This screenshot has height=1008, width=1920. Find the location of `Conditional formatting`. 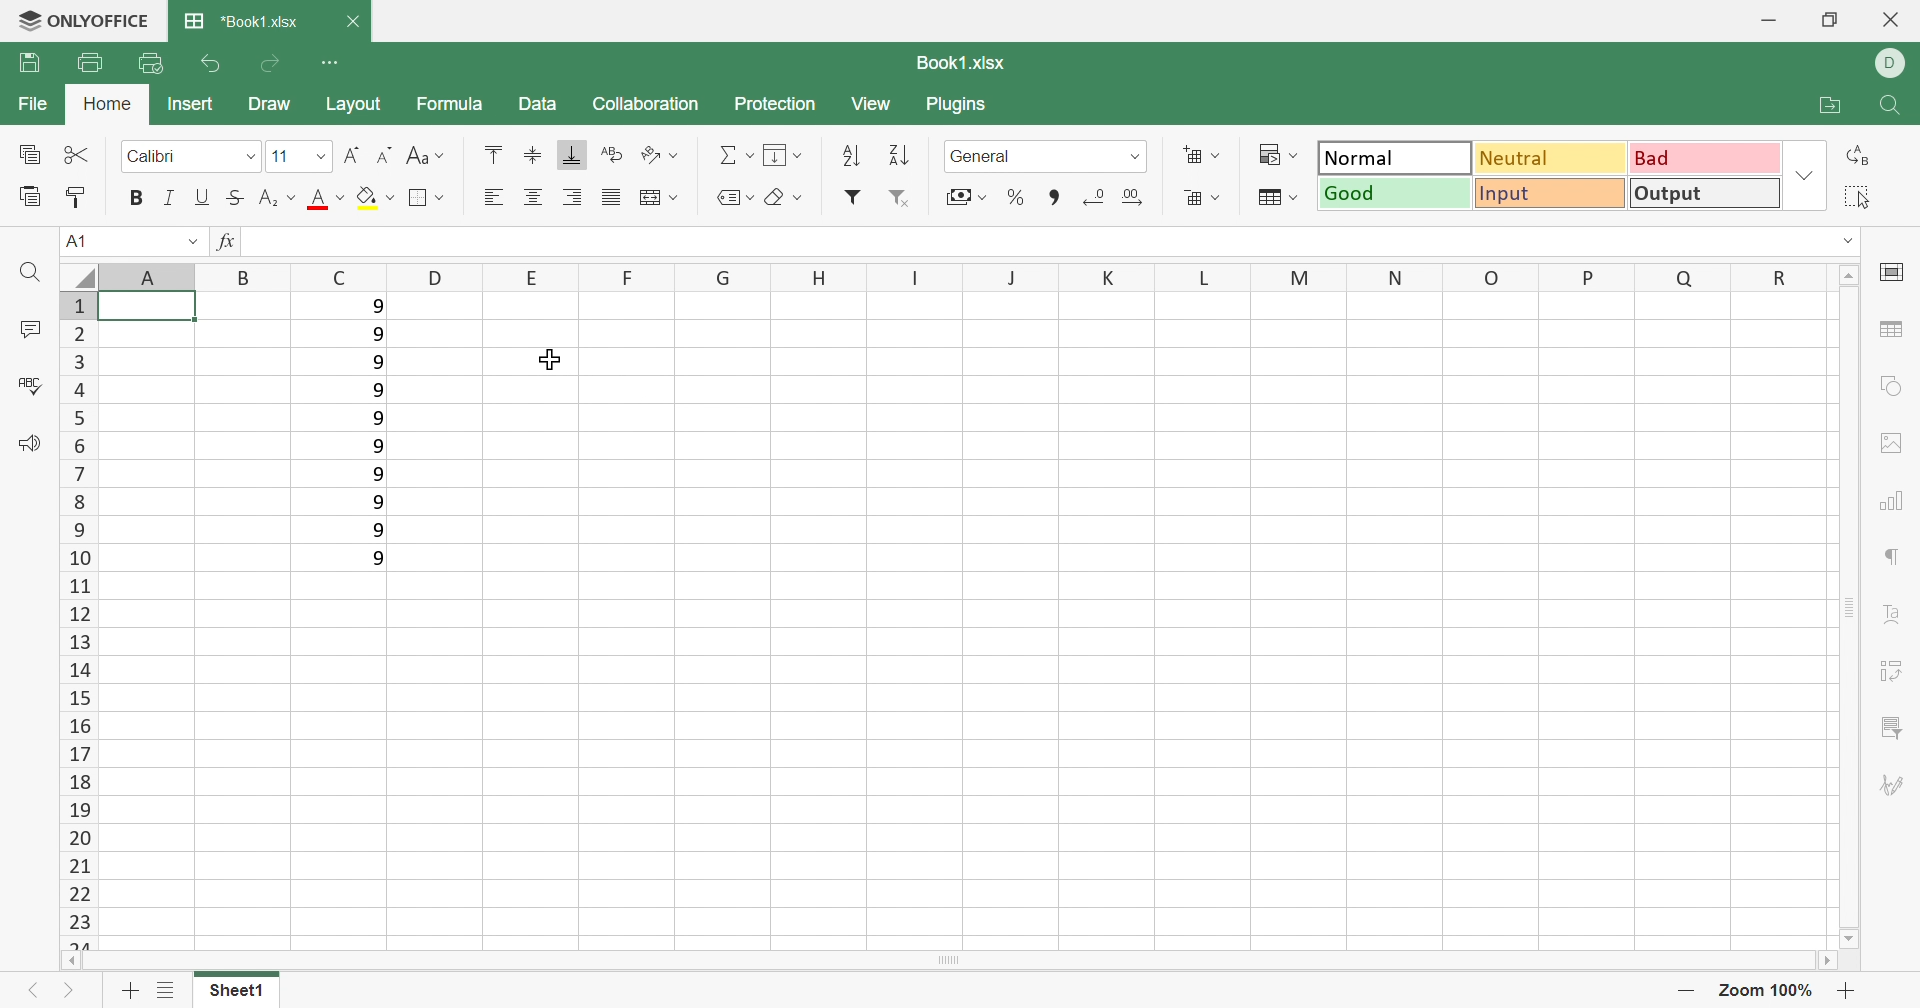

Conditional formatting is located at coordinates (1277, 153).